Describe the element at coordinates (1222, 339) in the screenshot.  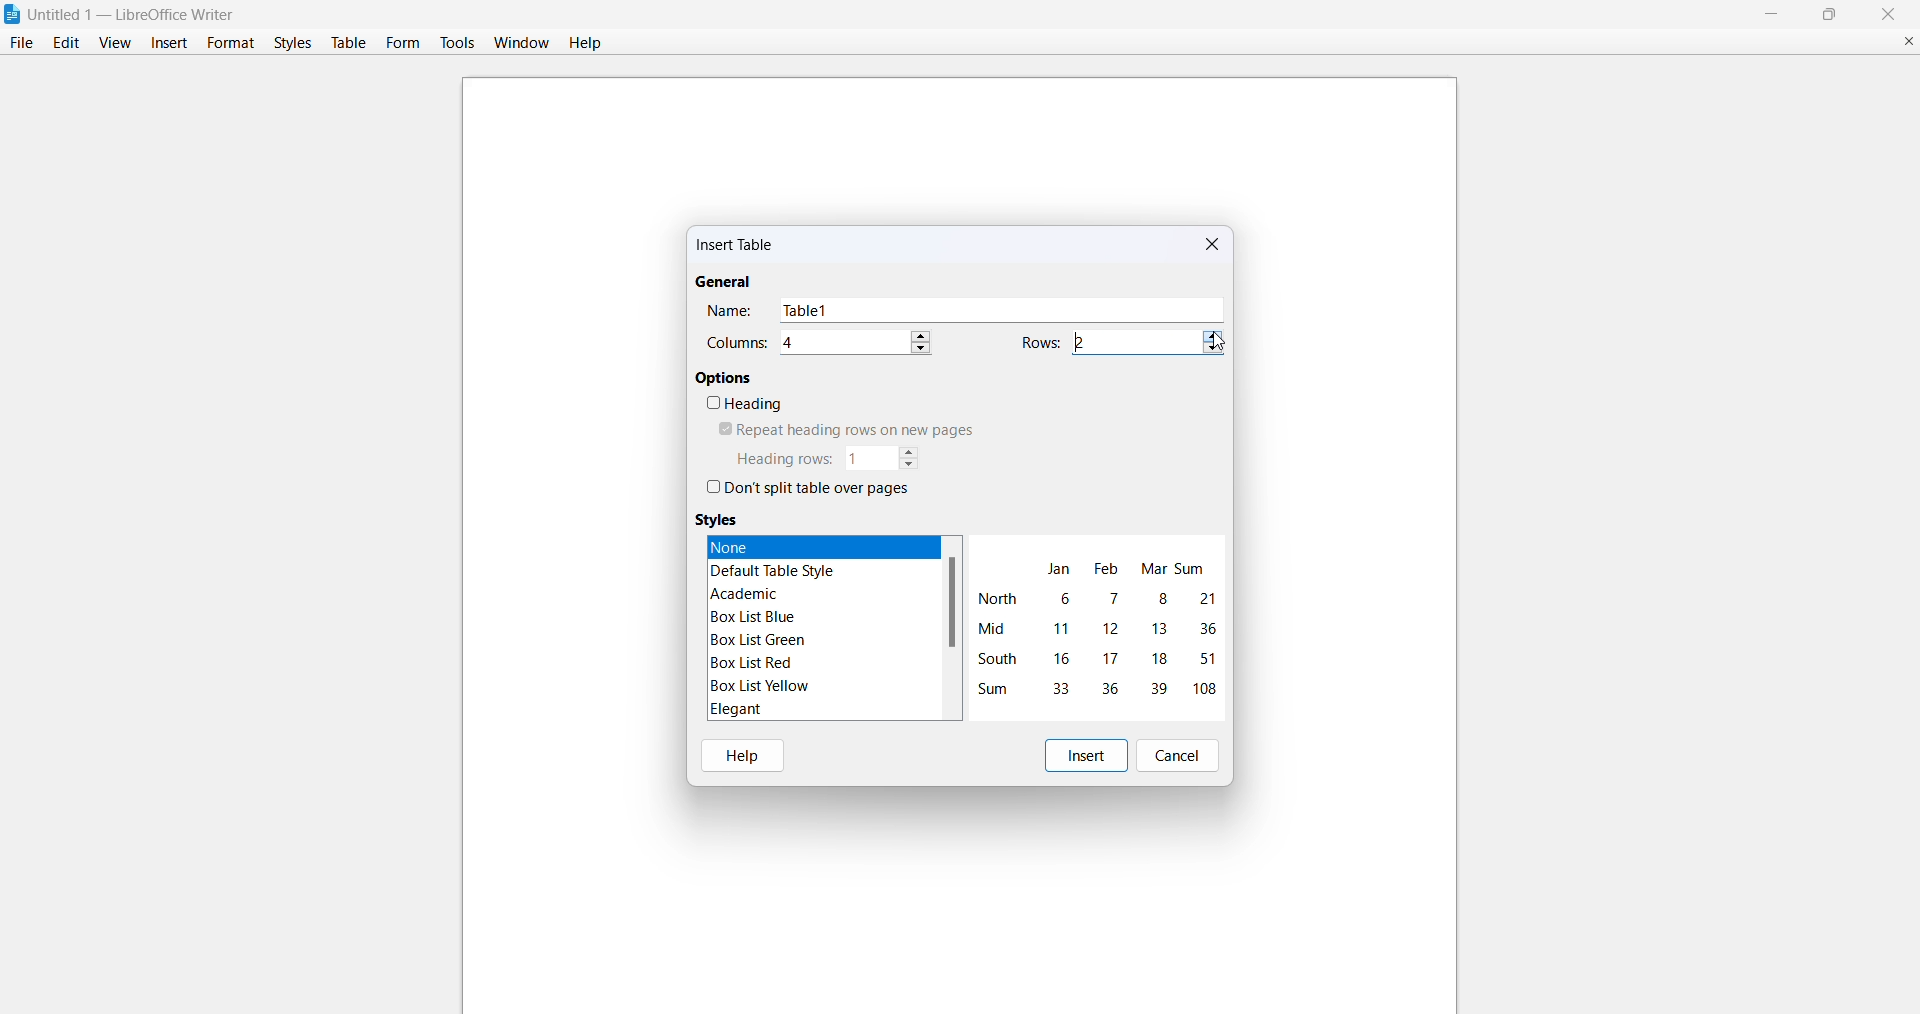
I see `cursor` at that location.